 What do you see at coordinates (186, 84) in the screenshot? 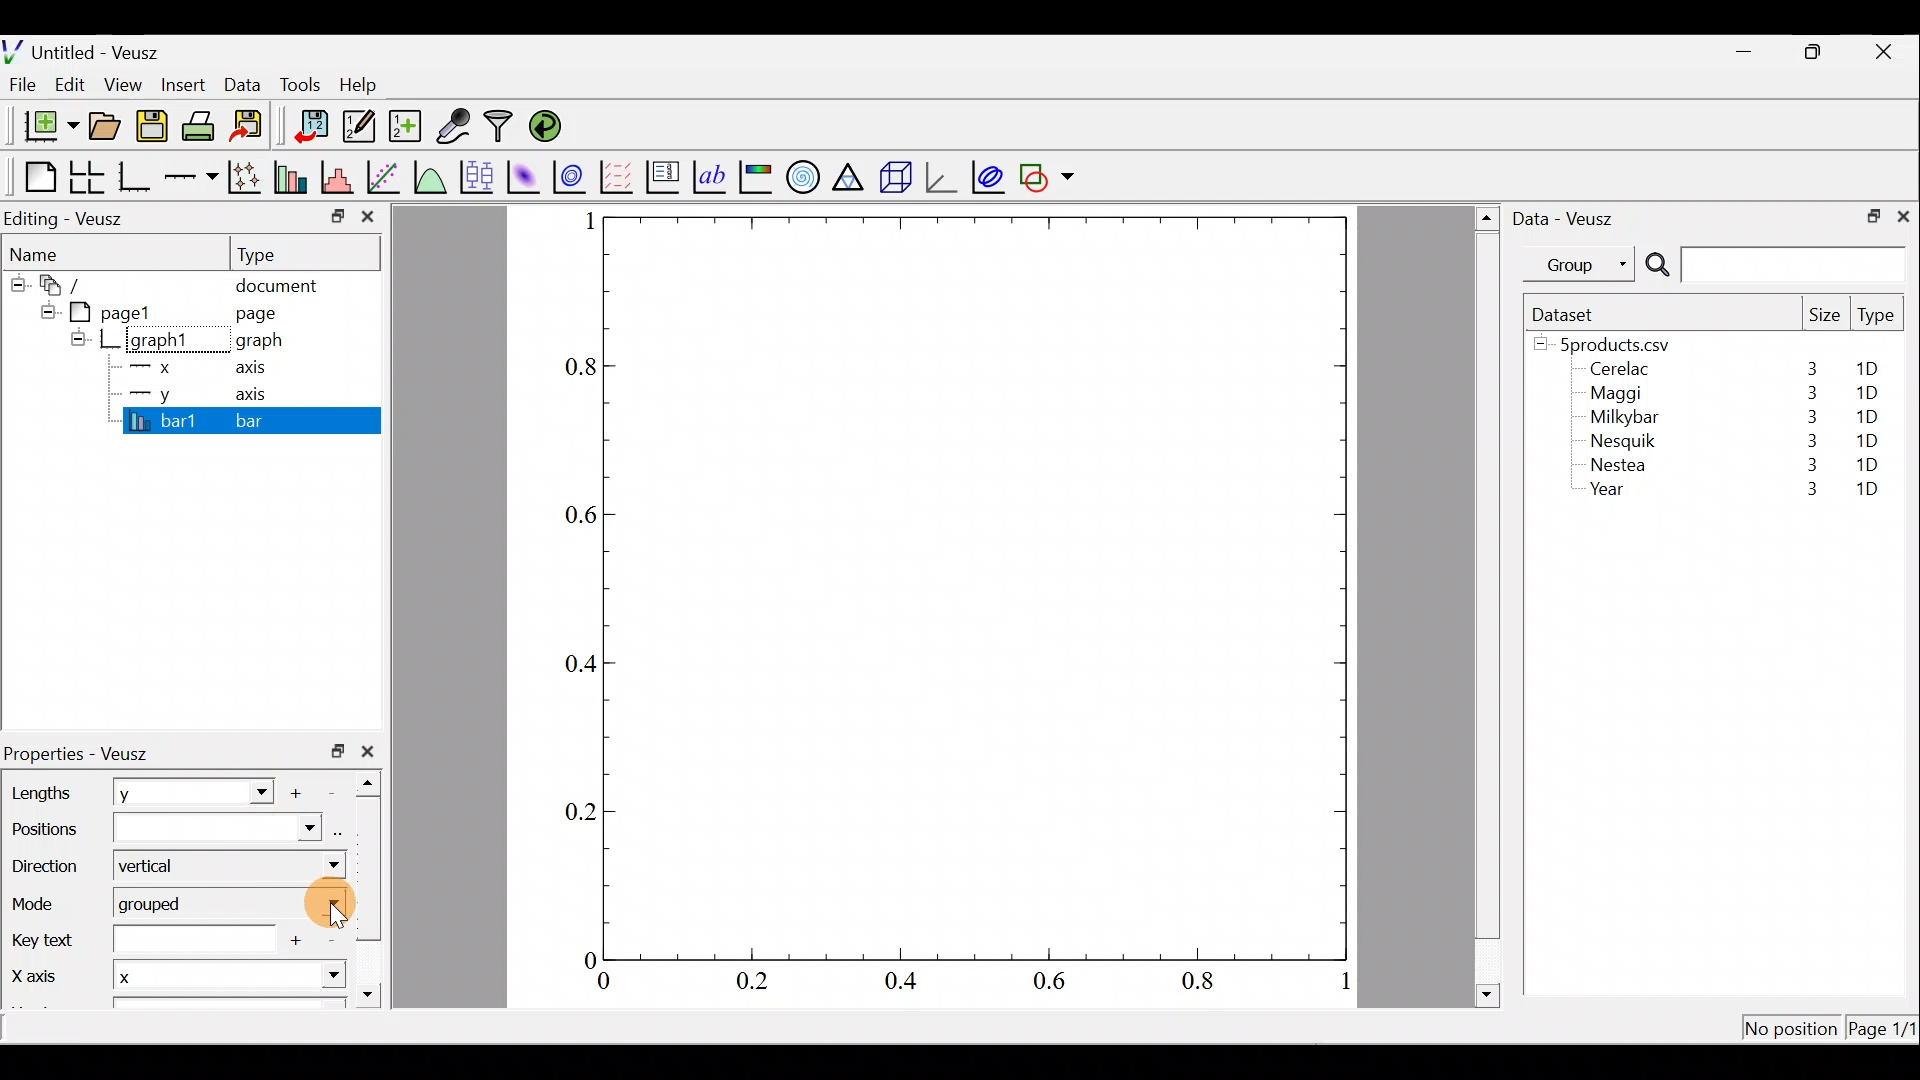
I see `Insert` at bounding box center [186, 84].